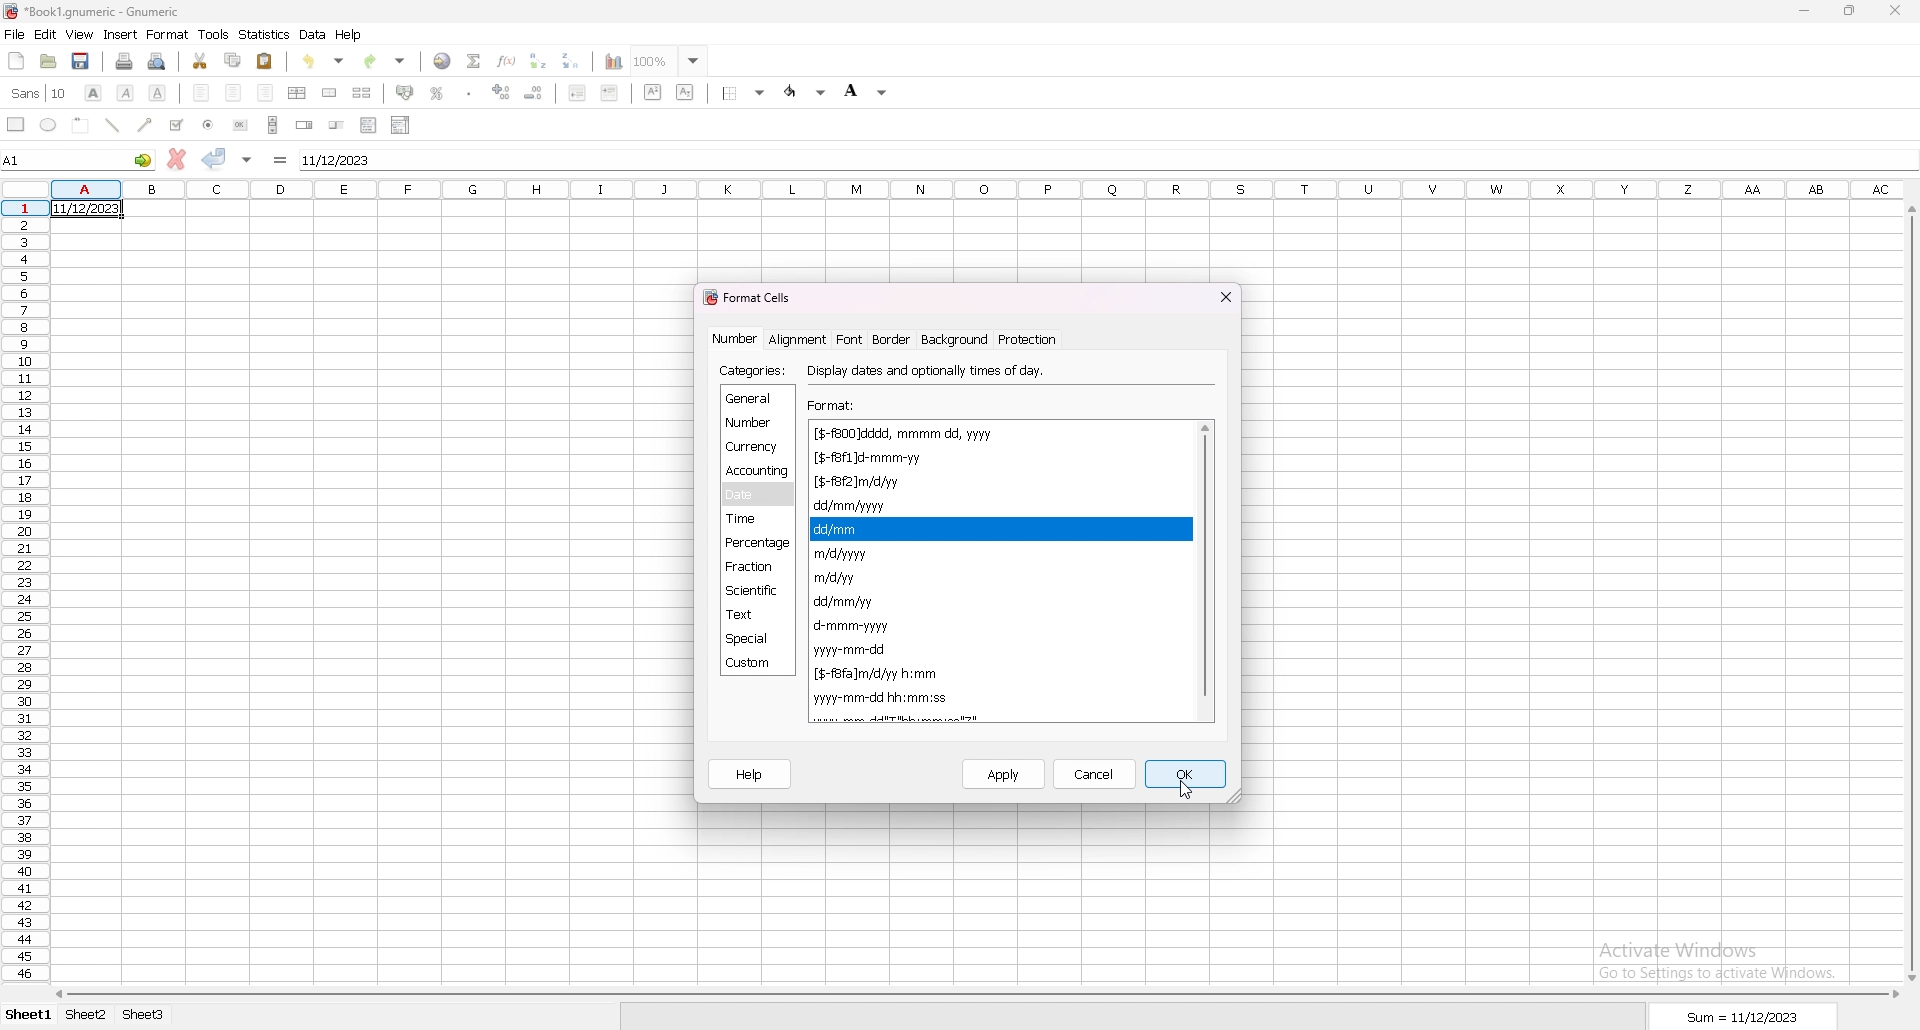  I want to click on decrease indent, so click(578, 92).